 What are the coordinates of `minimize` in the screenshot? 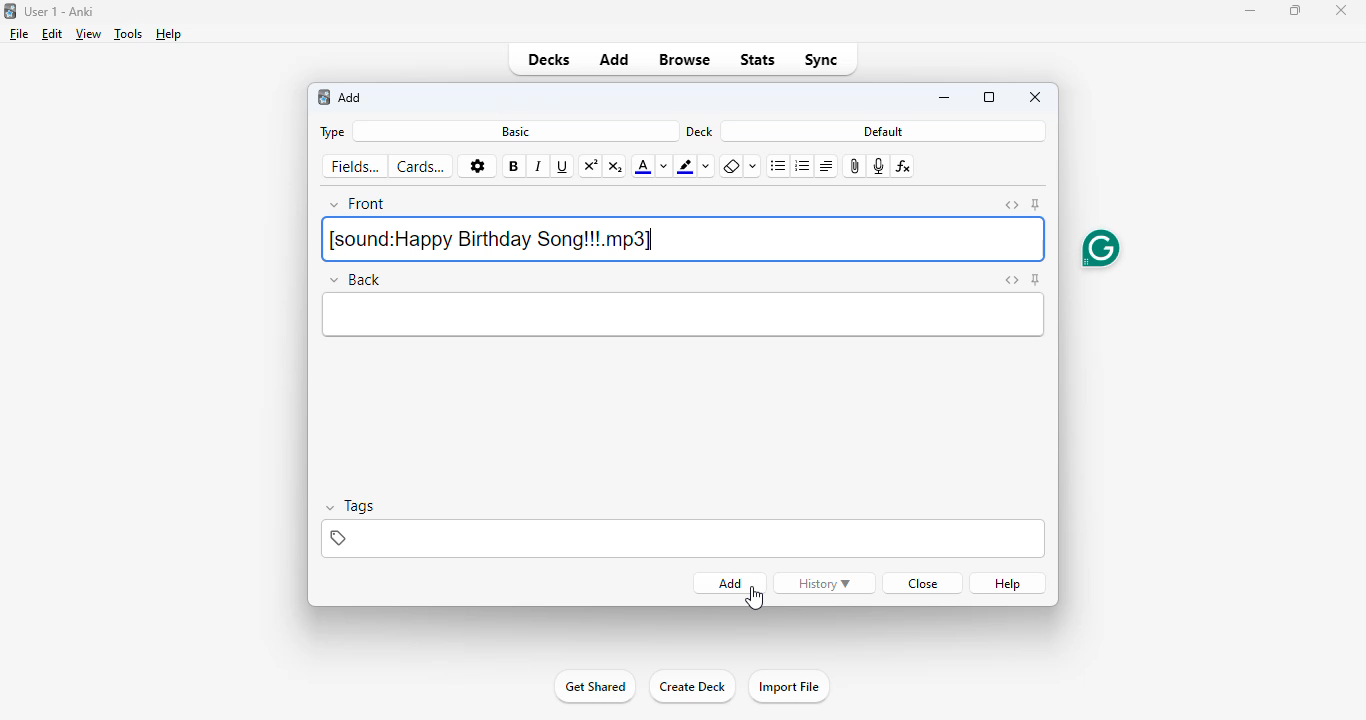 It's located at (1250, 11).